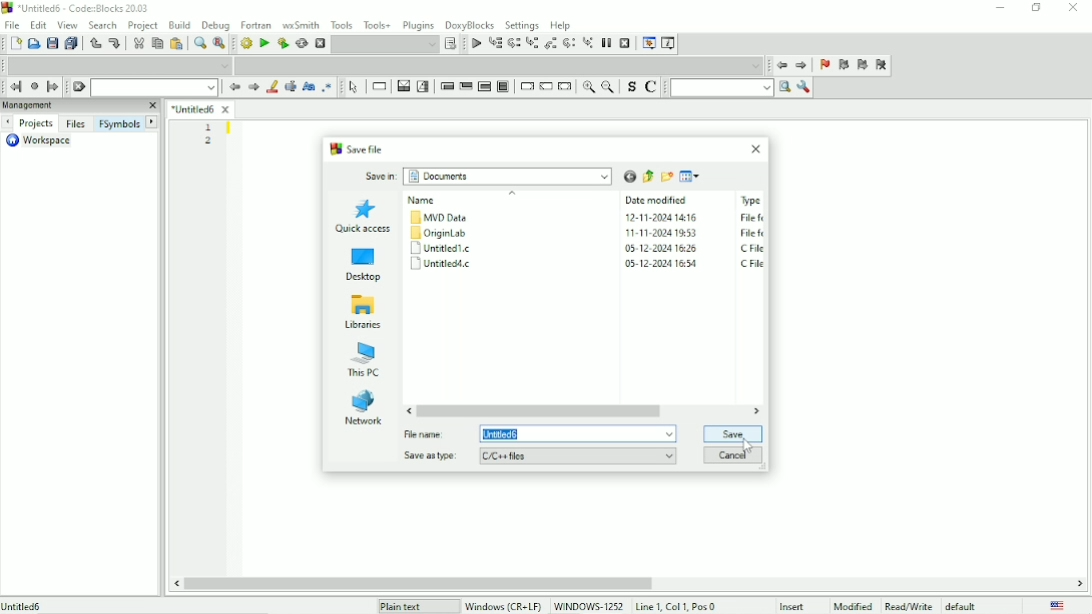 This screenshot has height=614, width=1092. What do you see at coordinates (117, 65) in the screenshot?
I see `Drop down` at bounding box center [117, 65].